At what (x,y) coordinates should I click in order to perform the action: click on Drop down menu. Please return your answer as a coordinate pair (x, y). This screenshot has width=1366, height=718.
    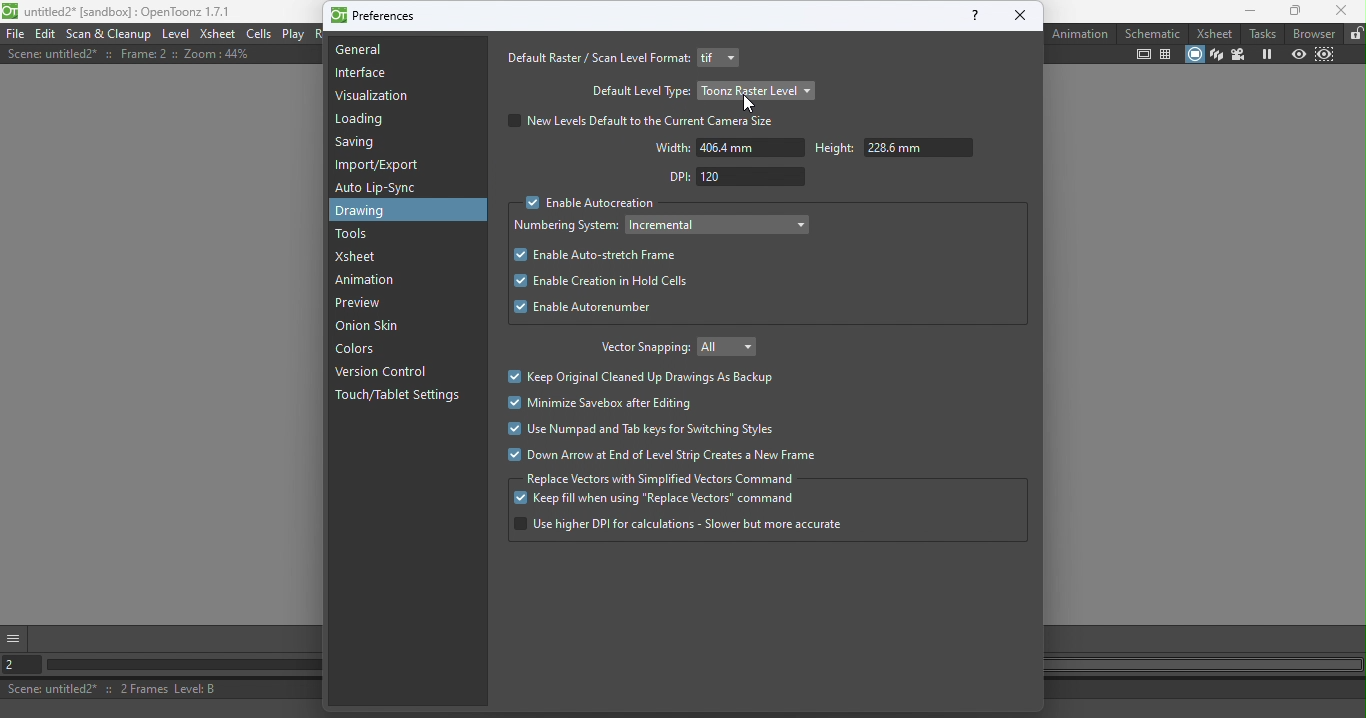
    Looking at the image, I should click on (720, 224).